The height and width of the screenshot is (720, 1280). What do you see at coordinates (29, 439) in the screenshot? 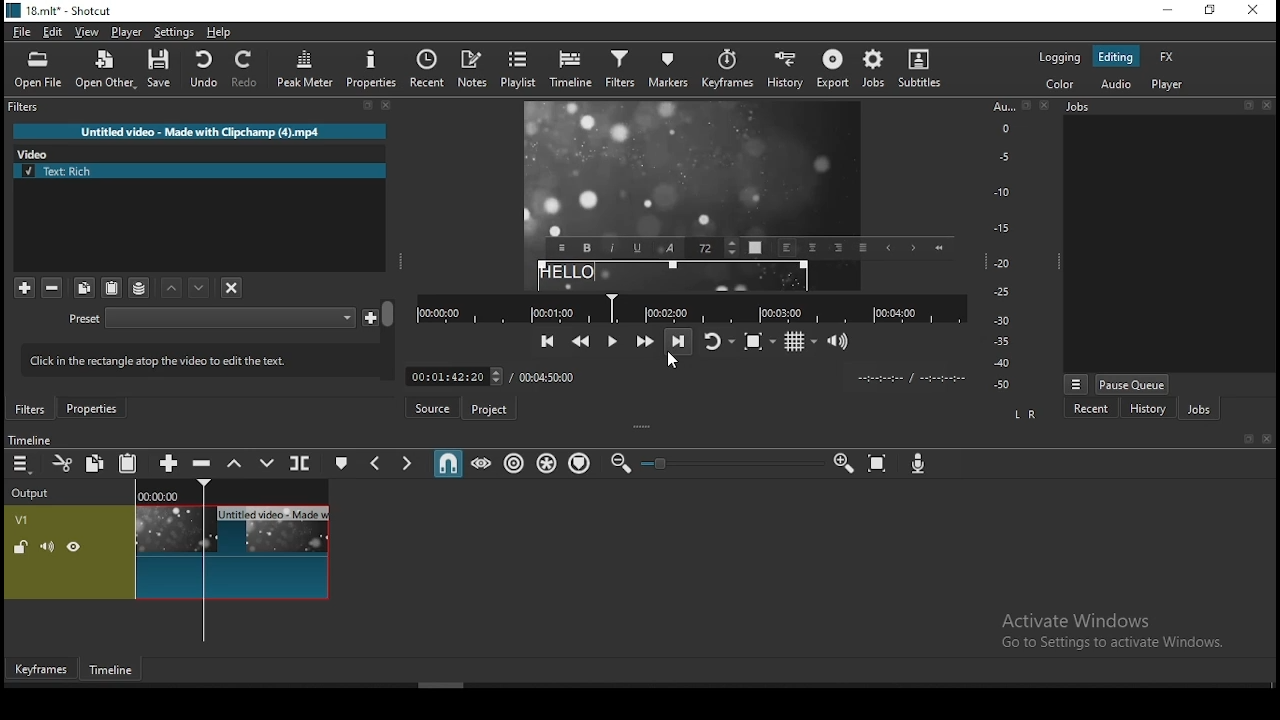
I see `Timeline` at bounding box center [29, 439].